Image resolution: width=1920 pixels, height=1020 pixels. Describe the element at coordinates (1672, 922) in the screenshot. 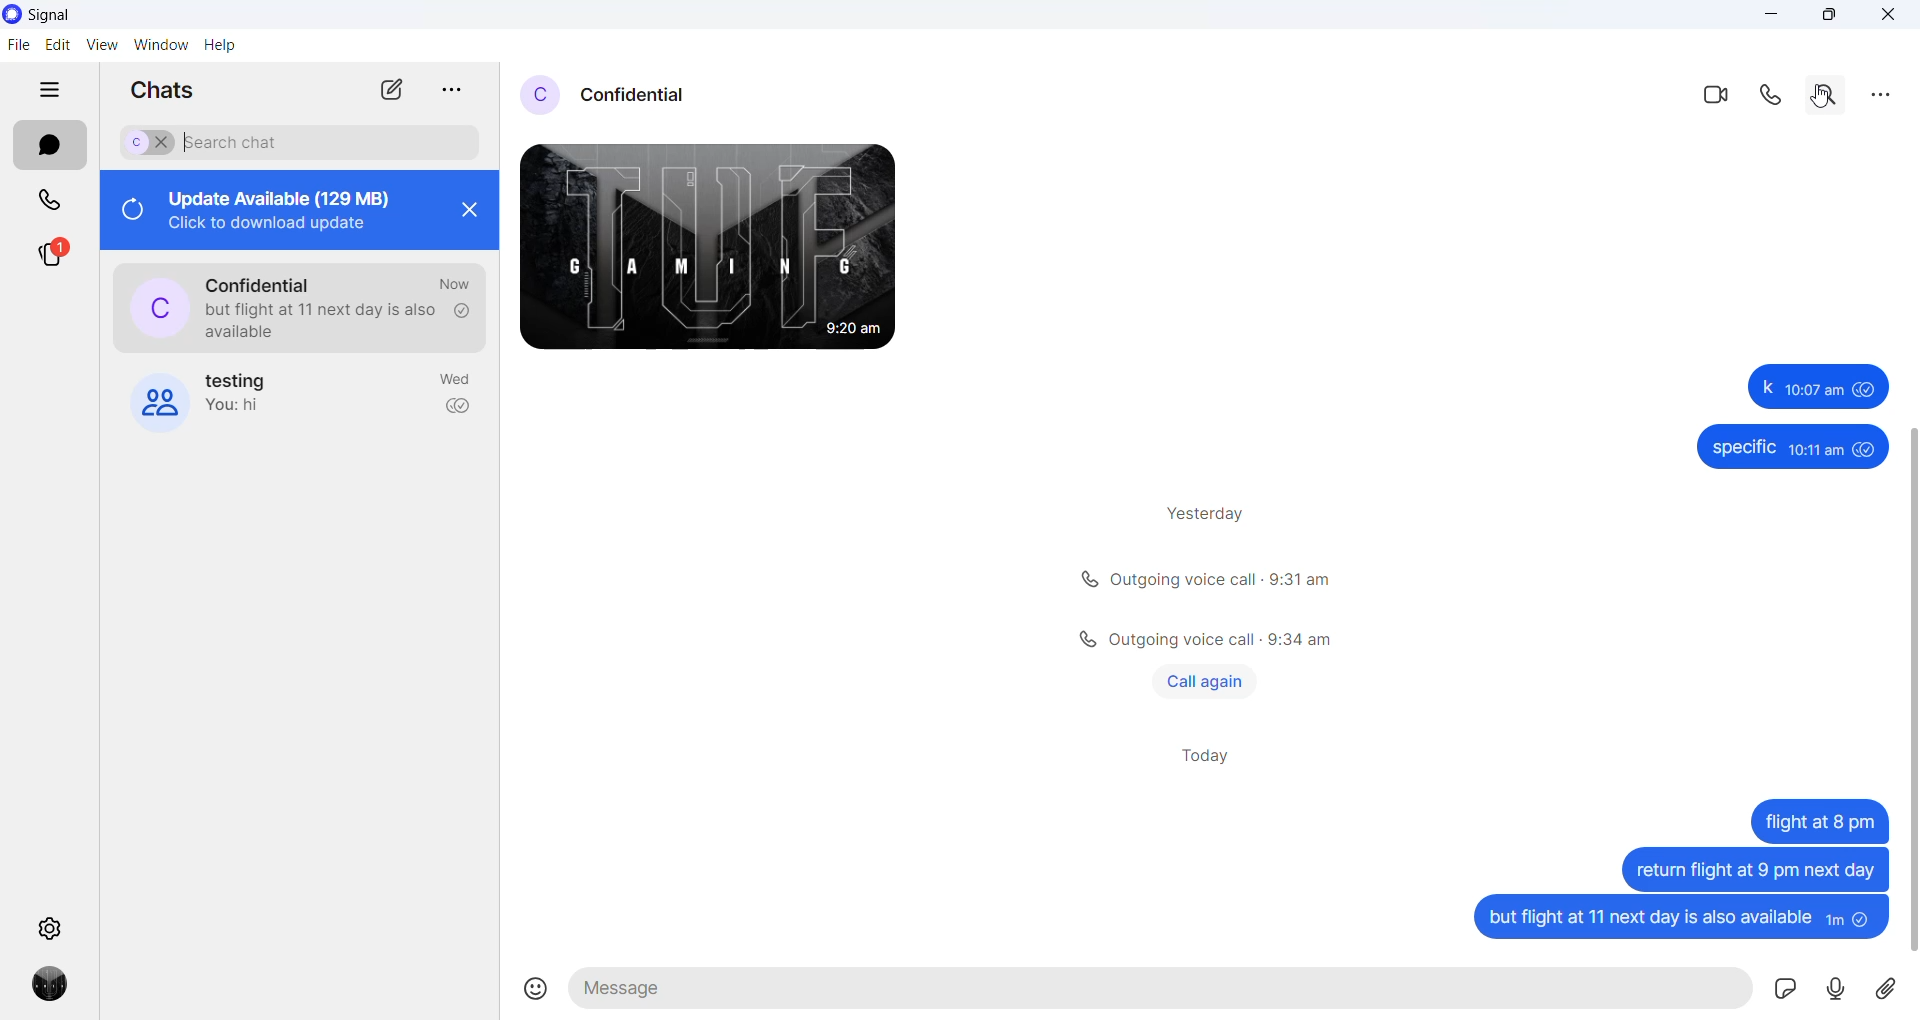

I see `sent messages` at that location.